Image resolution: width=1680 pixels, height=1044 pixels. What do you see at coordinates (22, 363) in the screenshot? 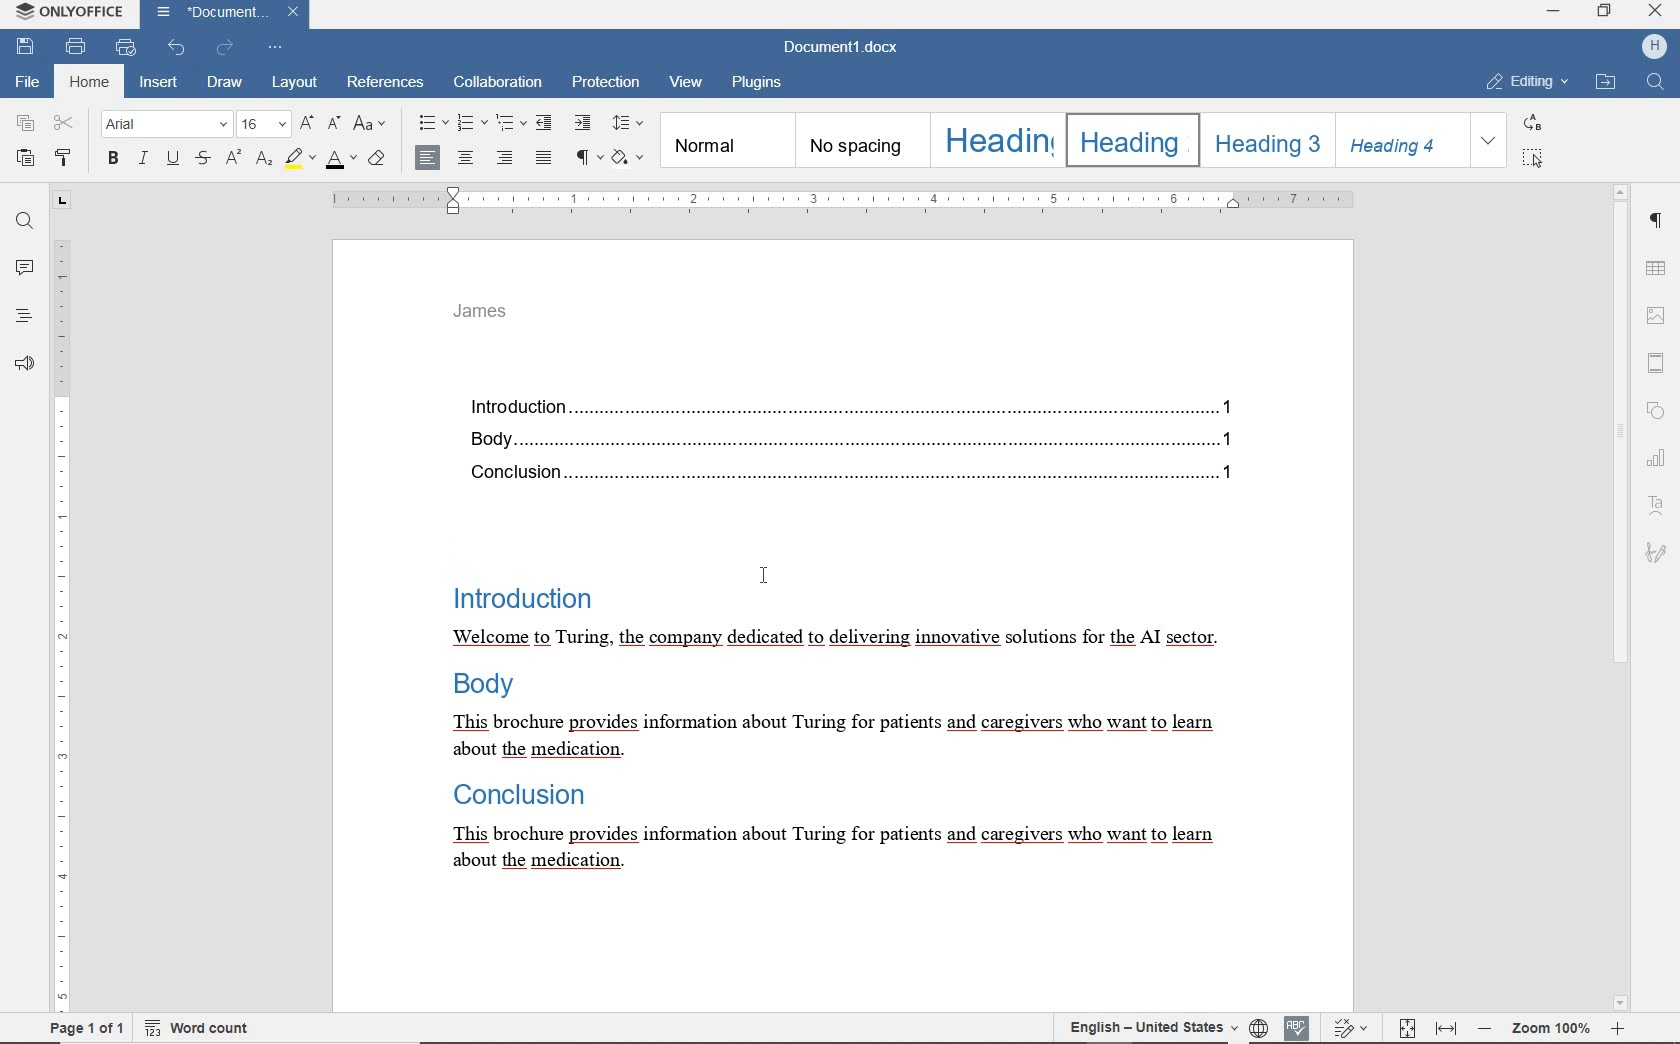
I see `feedback & support` at bounding box center [22, 363].